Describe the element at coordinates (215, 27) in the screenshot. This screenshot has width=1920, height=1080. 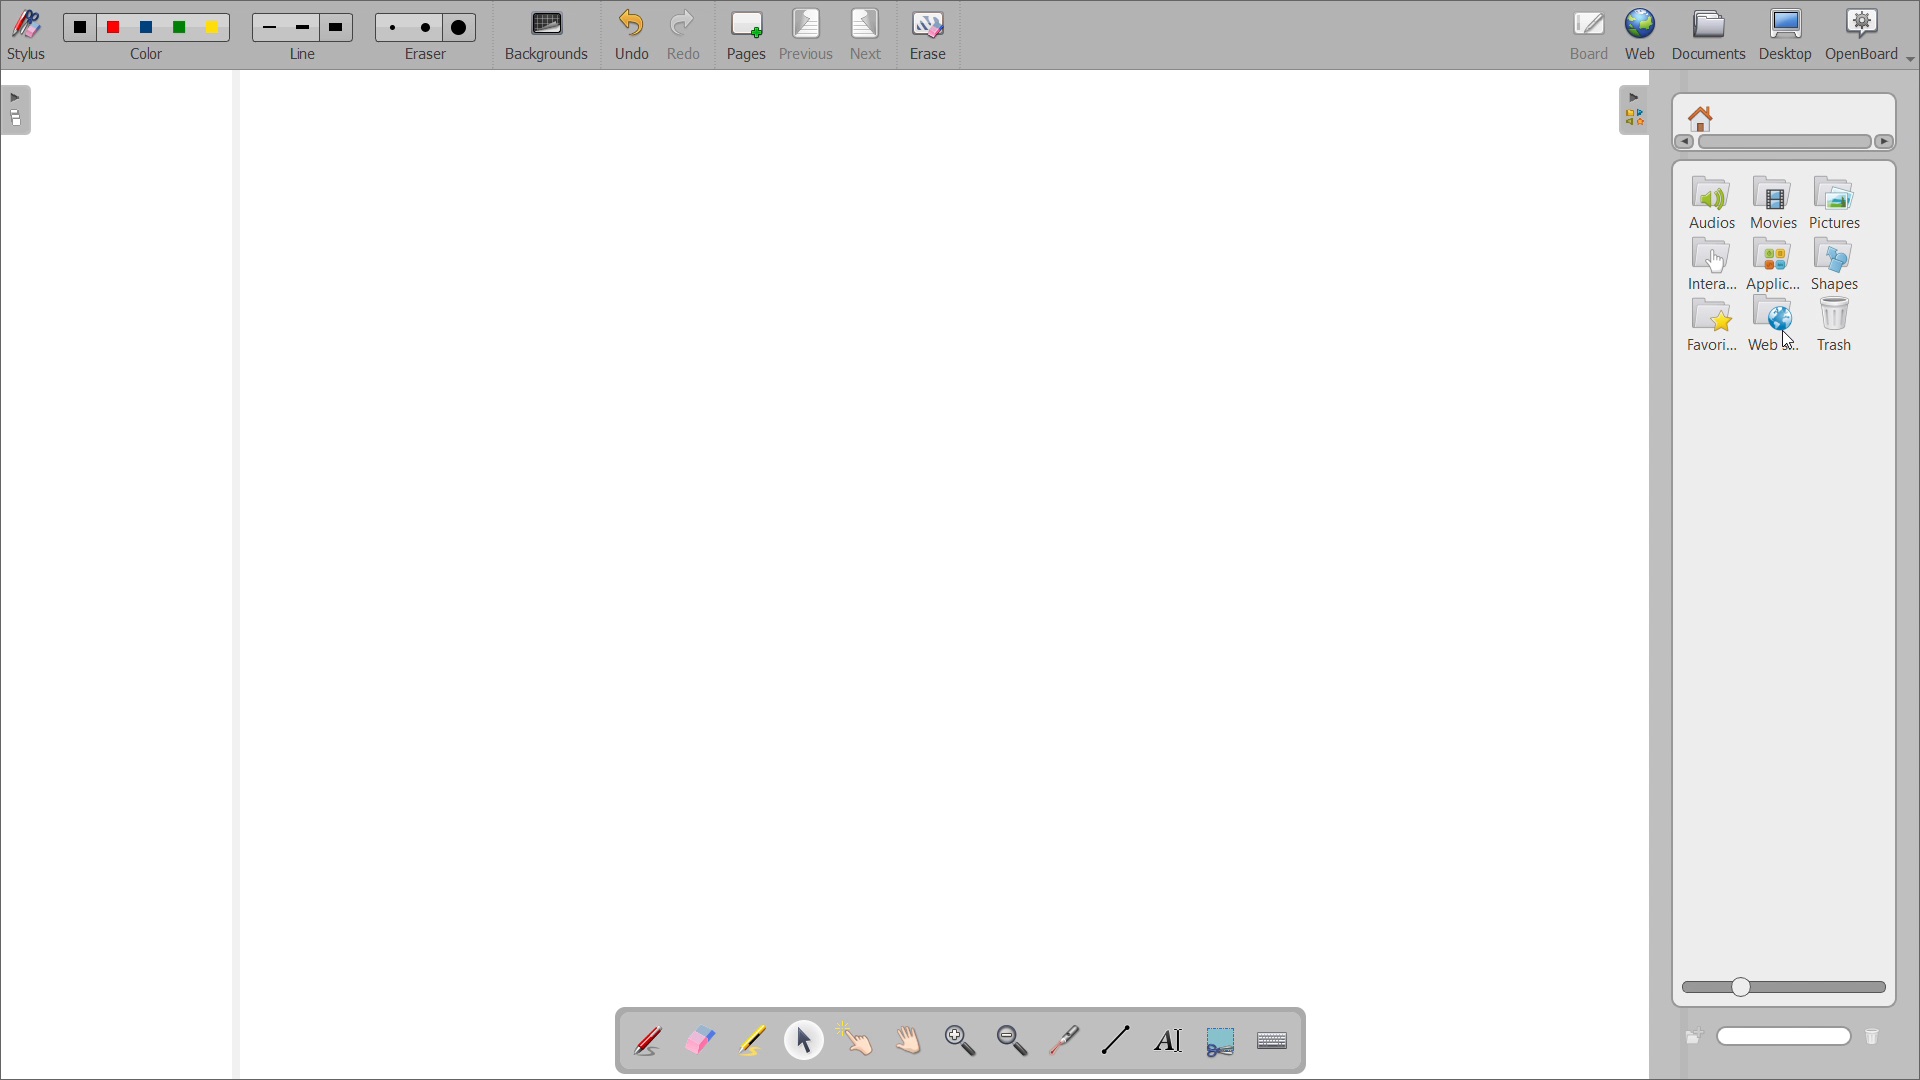
I see `Color 5` at that location.